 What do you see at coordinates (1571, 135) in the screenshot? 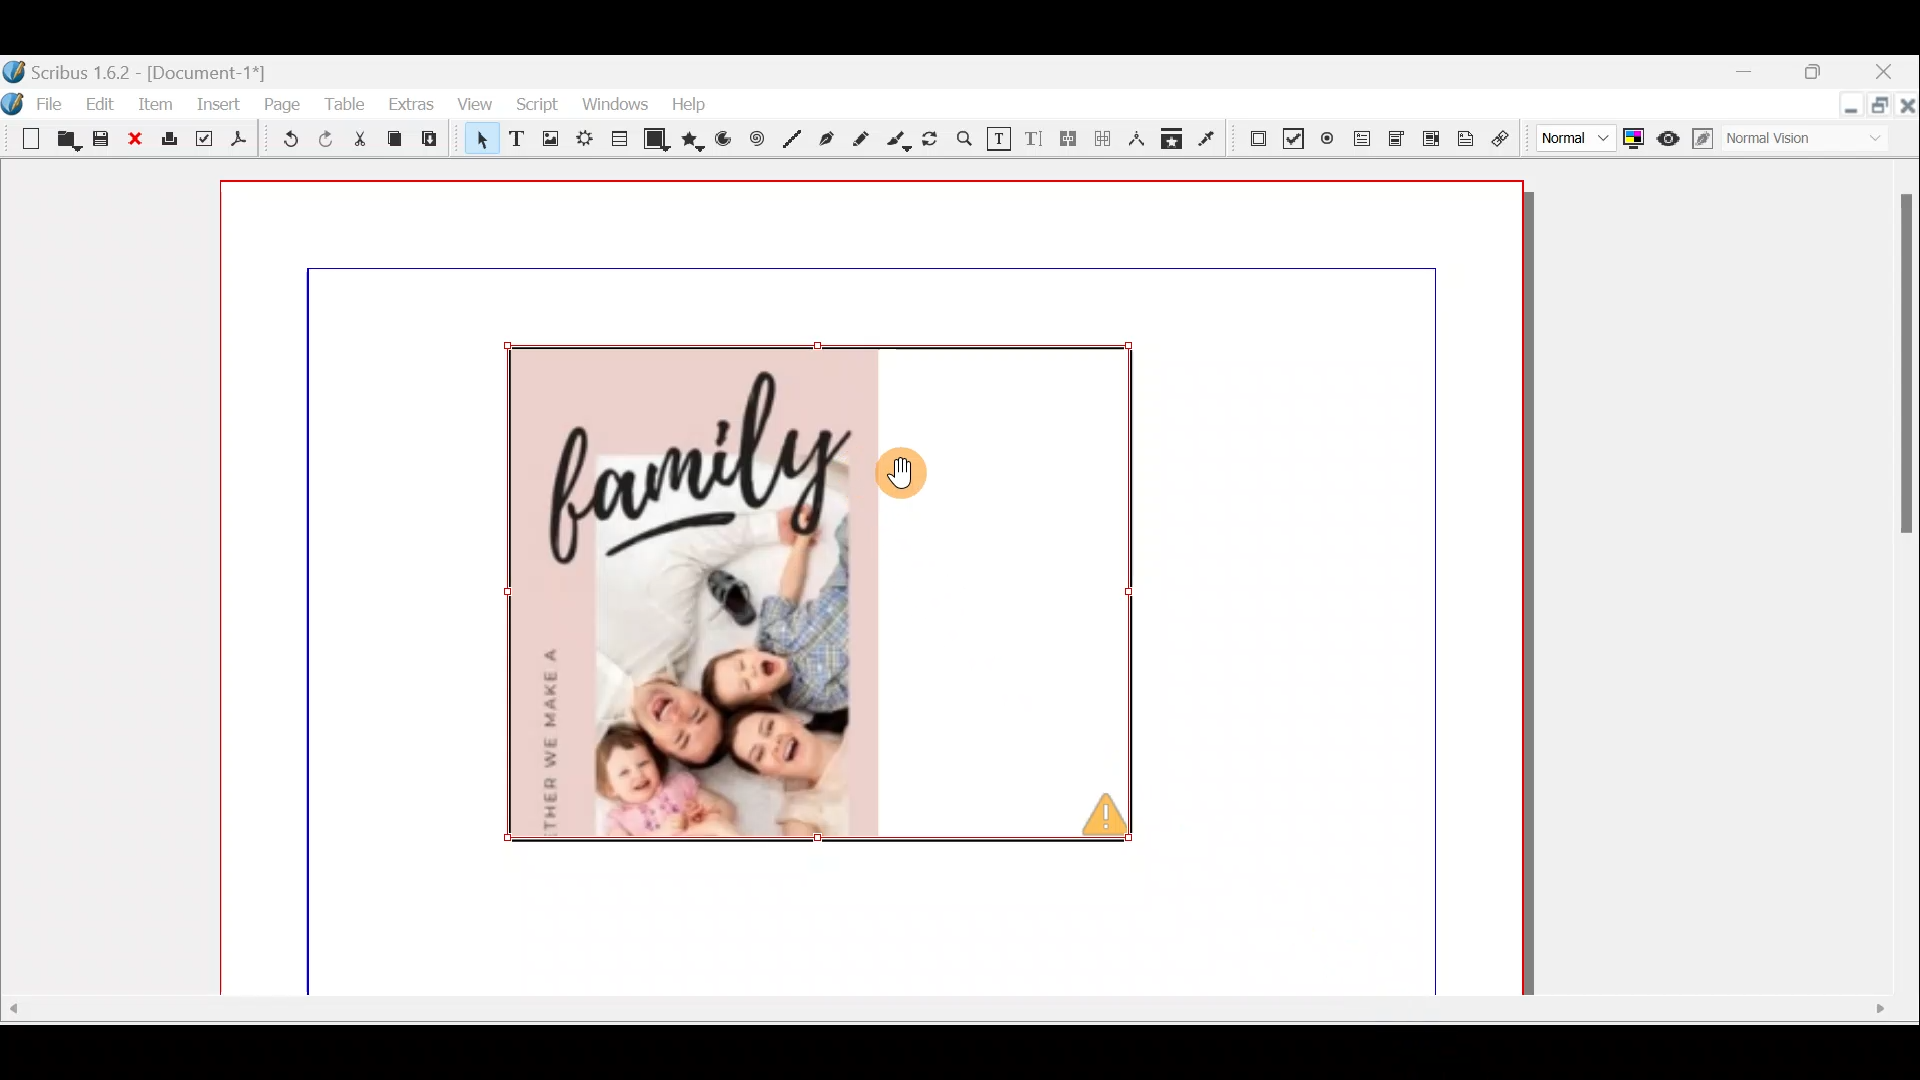
I see `Select image preview quality` at bounding box center [1571, 135].